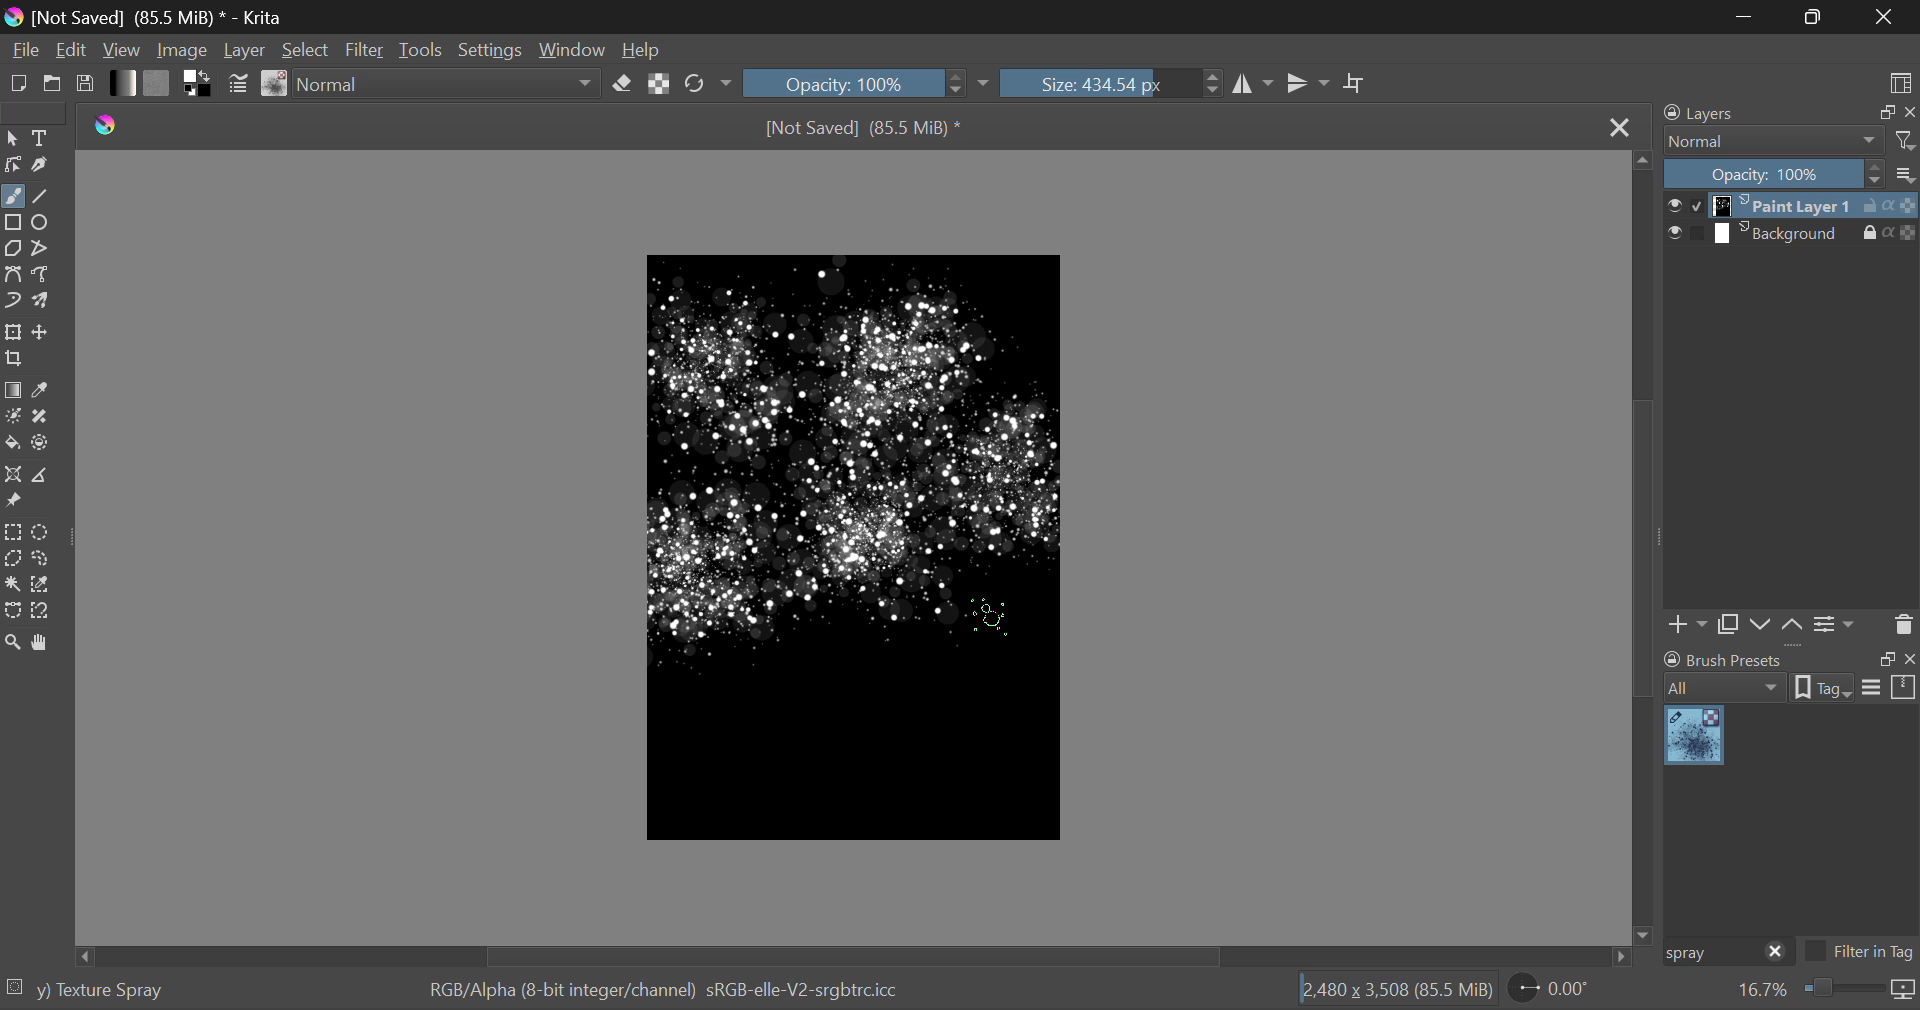  Describe the element at coordinates (622, 84) in the screenshot. I see `Eraser` at that location.